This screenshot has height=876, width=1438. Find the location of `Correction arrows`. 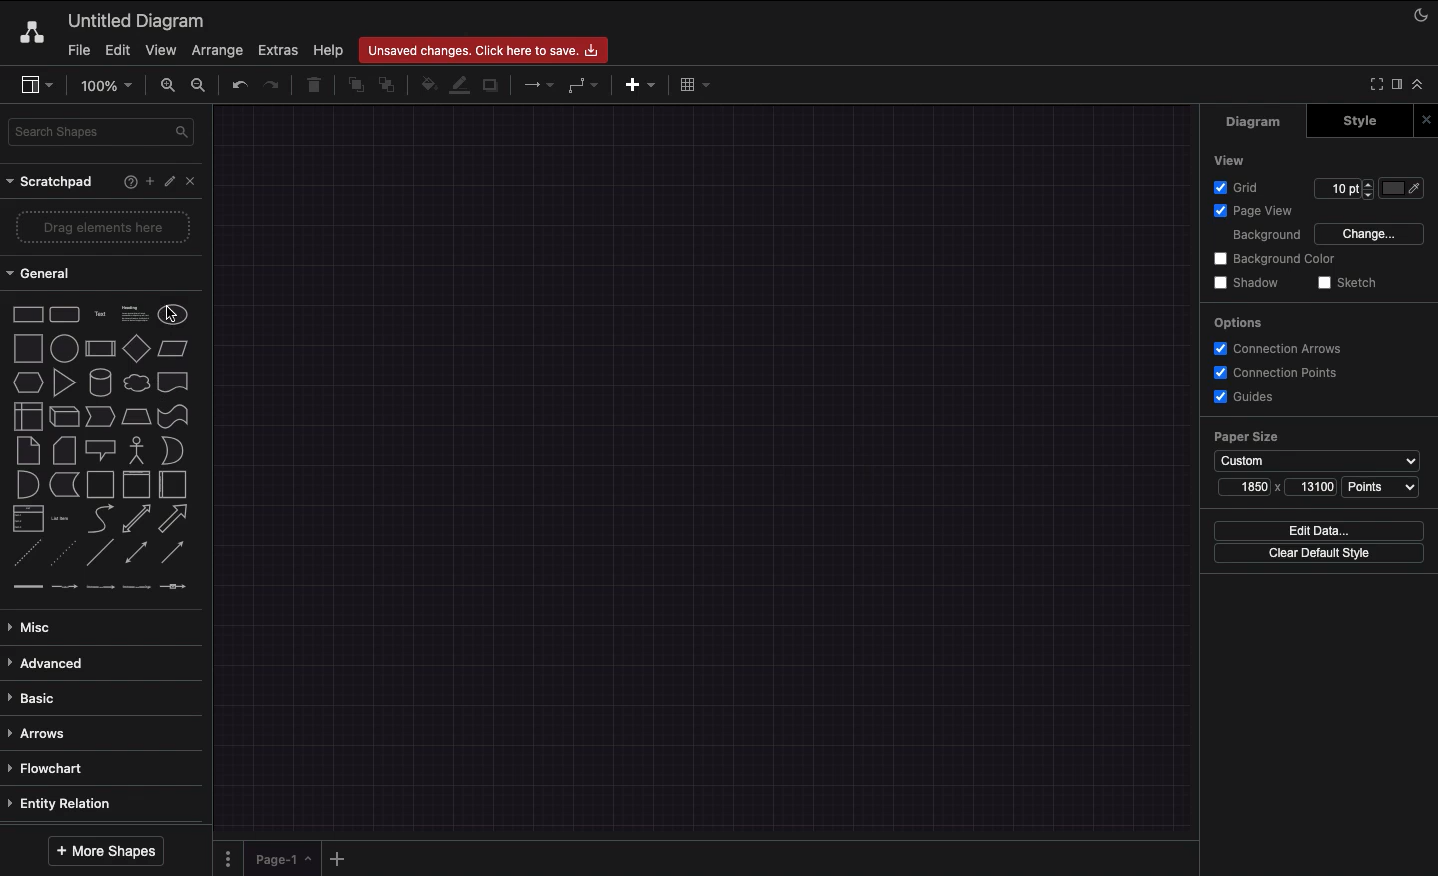

Correction arrows is located at coordinates (1275, 347).